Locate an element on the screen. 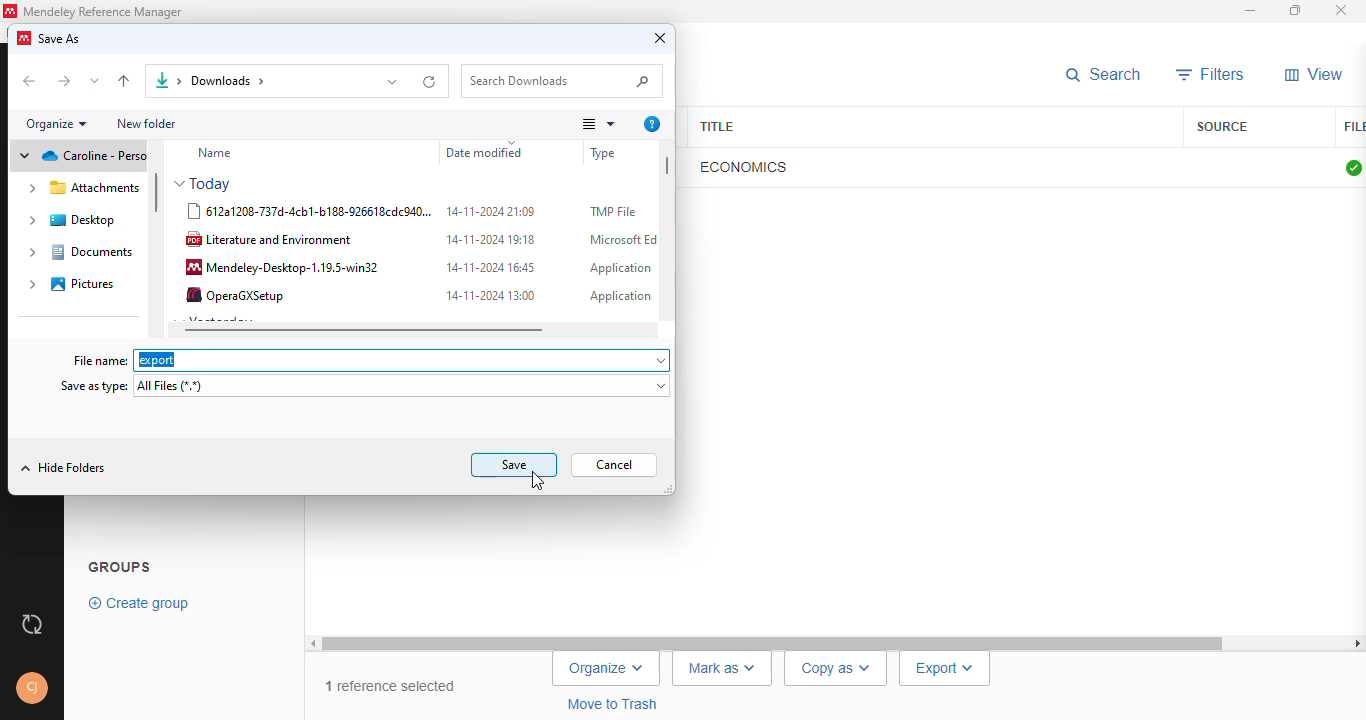 The height and width of the screenshot is (720, 1366). create group is located at coordinates (140, 604).